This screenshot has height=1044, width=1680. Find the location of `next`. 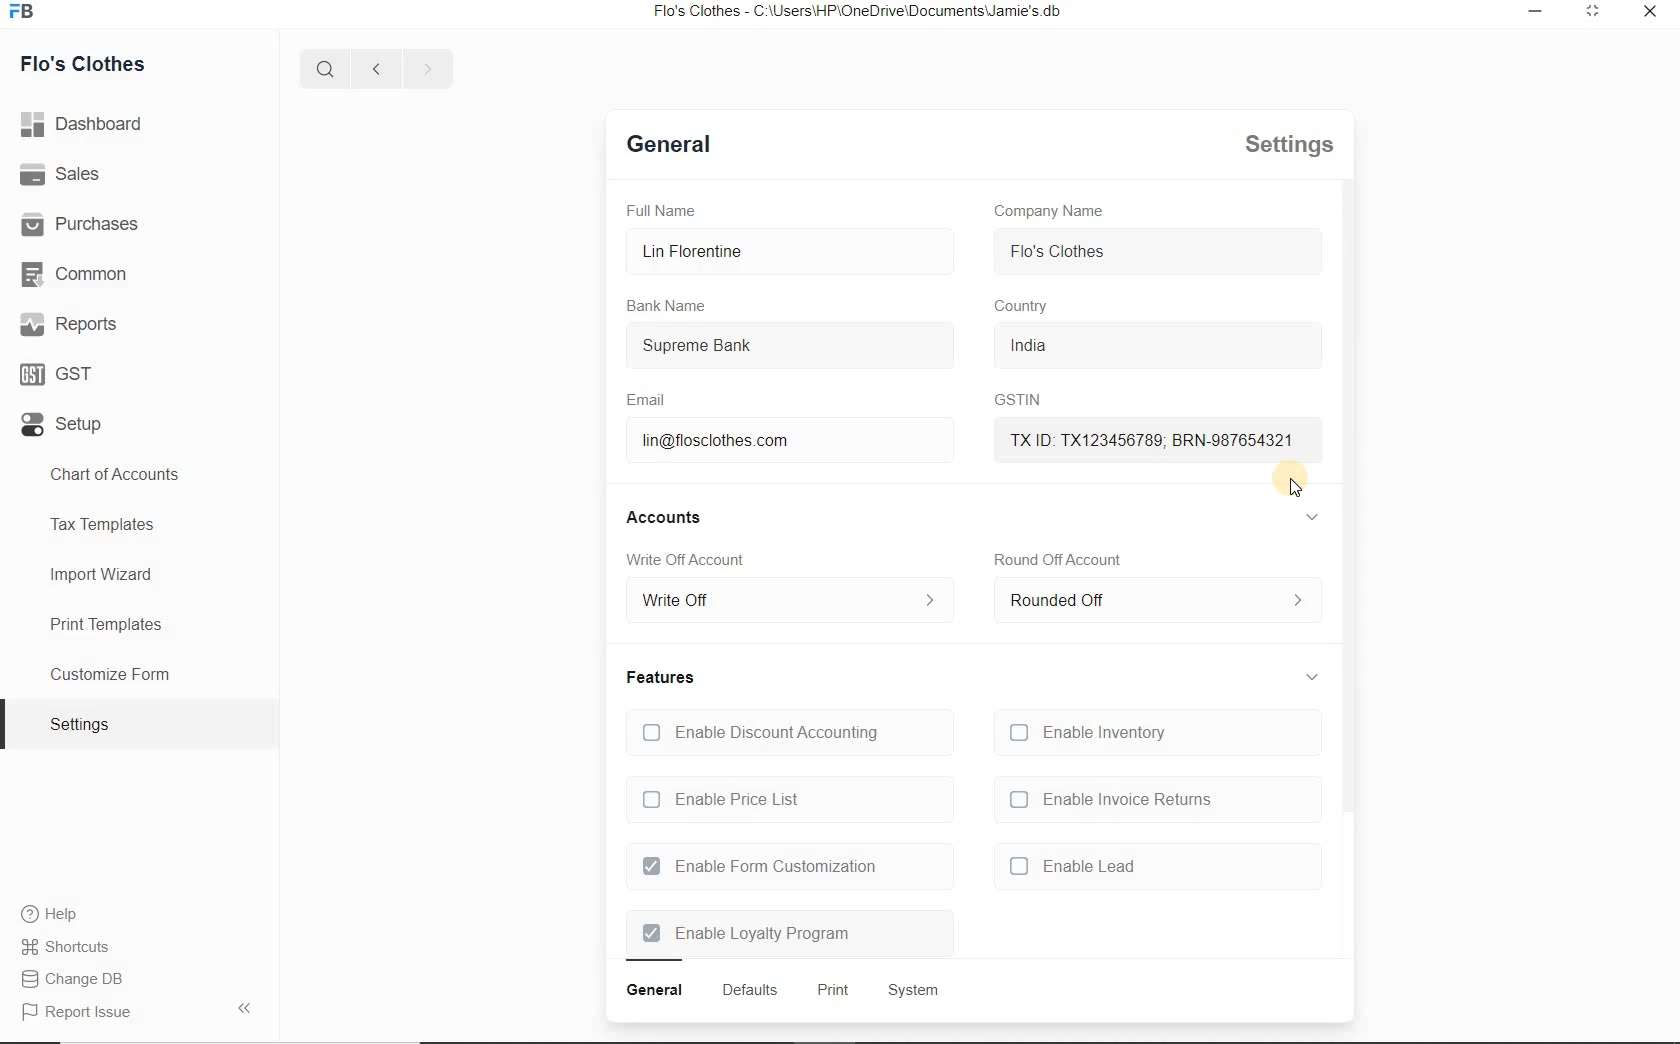

next is located at coordinates (424, 69).